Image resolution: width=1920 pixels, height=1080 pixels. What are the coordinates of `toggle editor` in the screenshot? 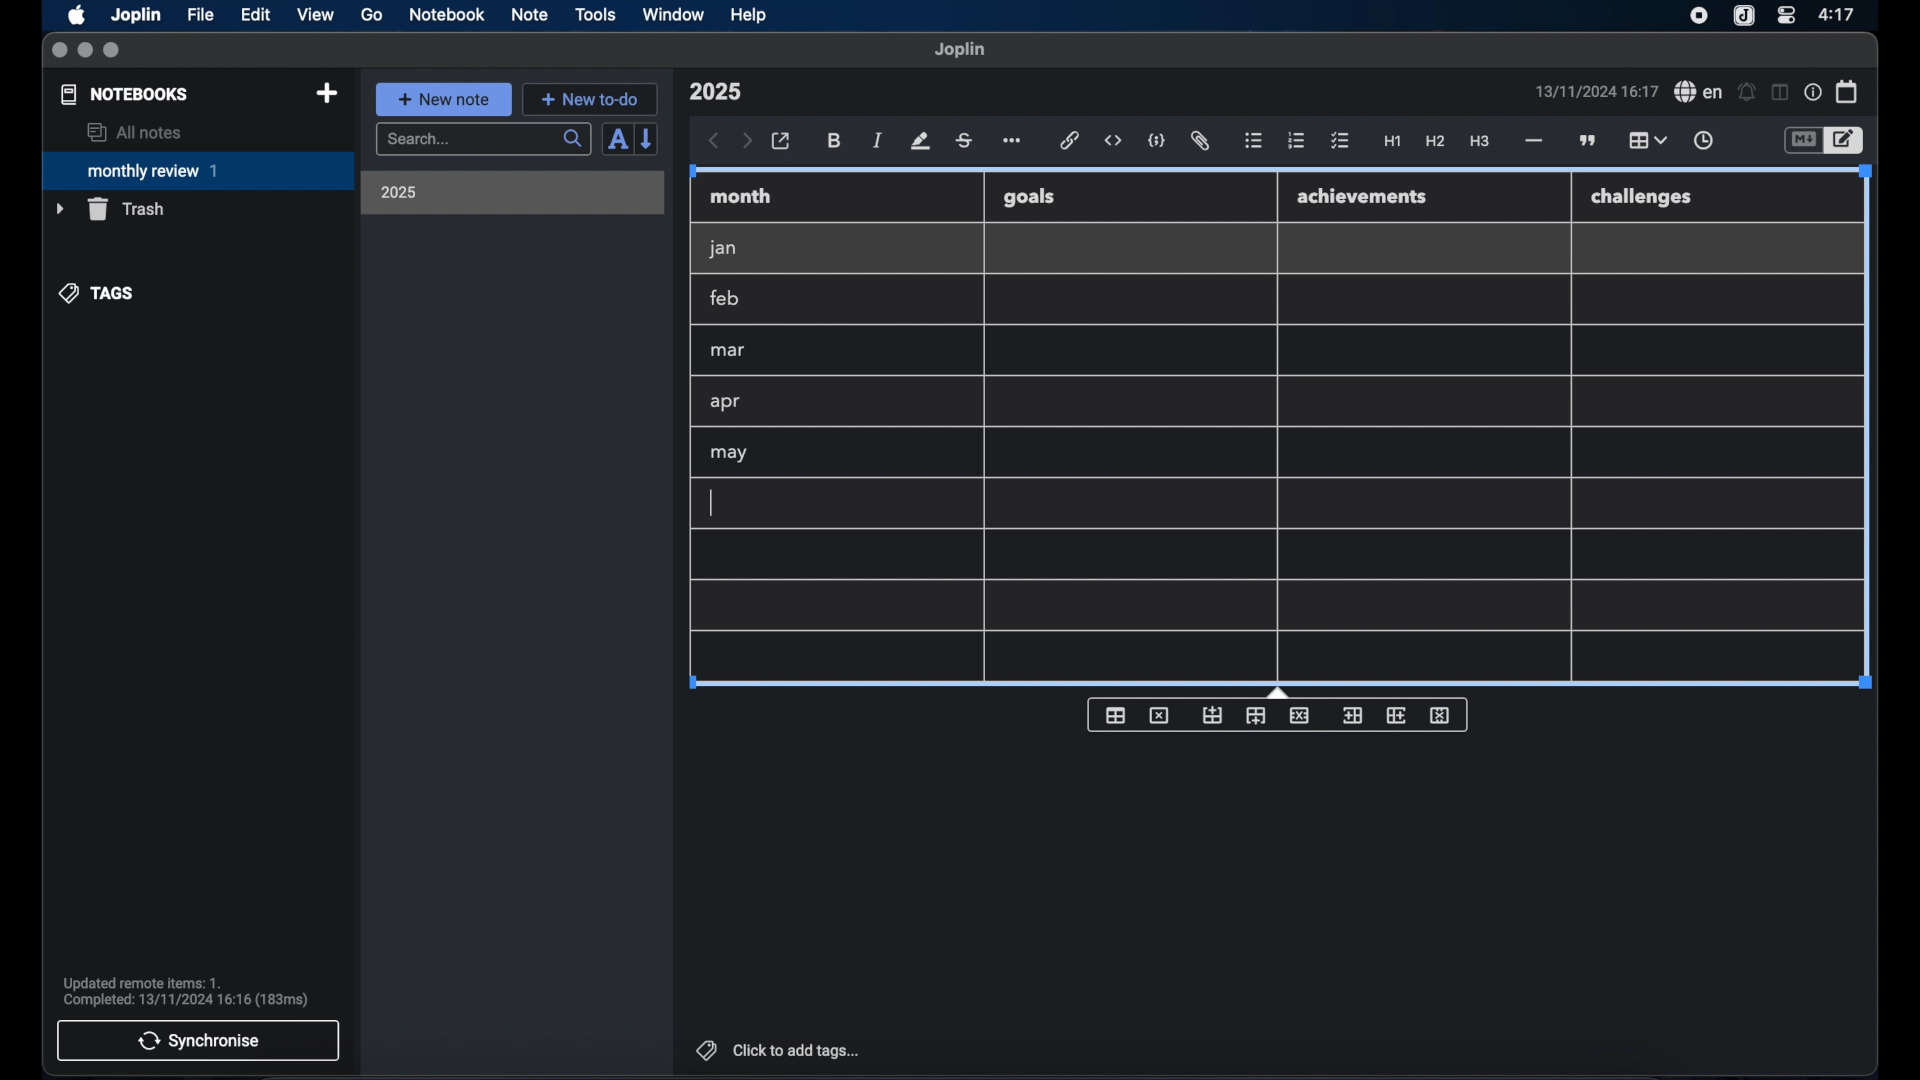 It's located at (1802, 141).